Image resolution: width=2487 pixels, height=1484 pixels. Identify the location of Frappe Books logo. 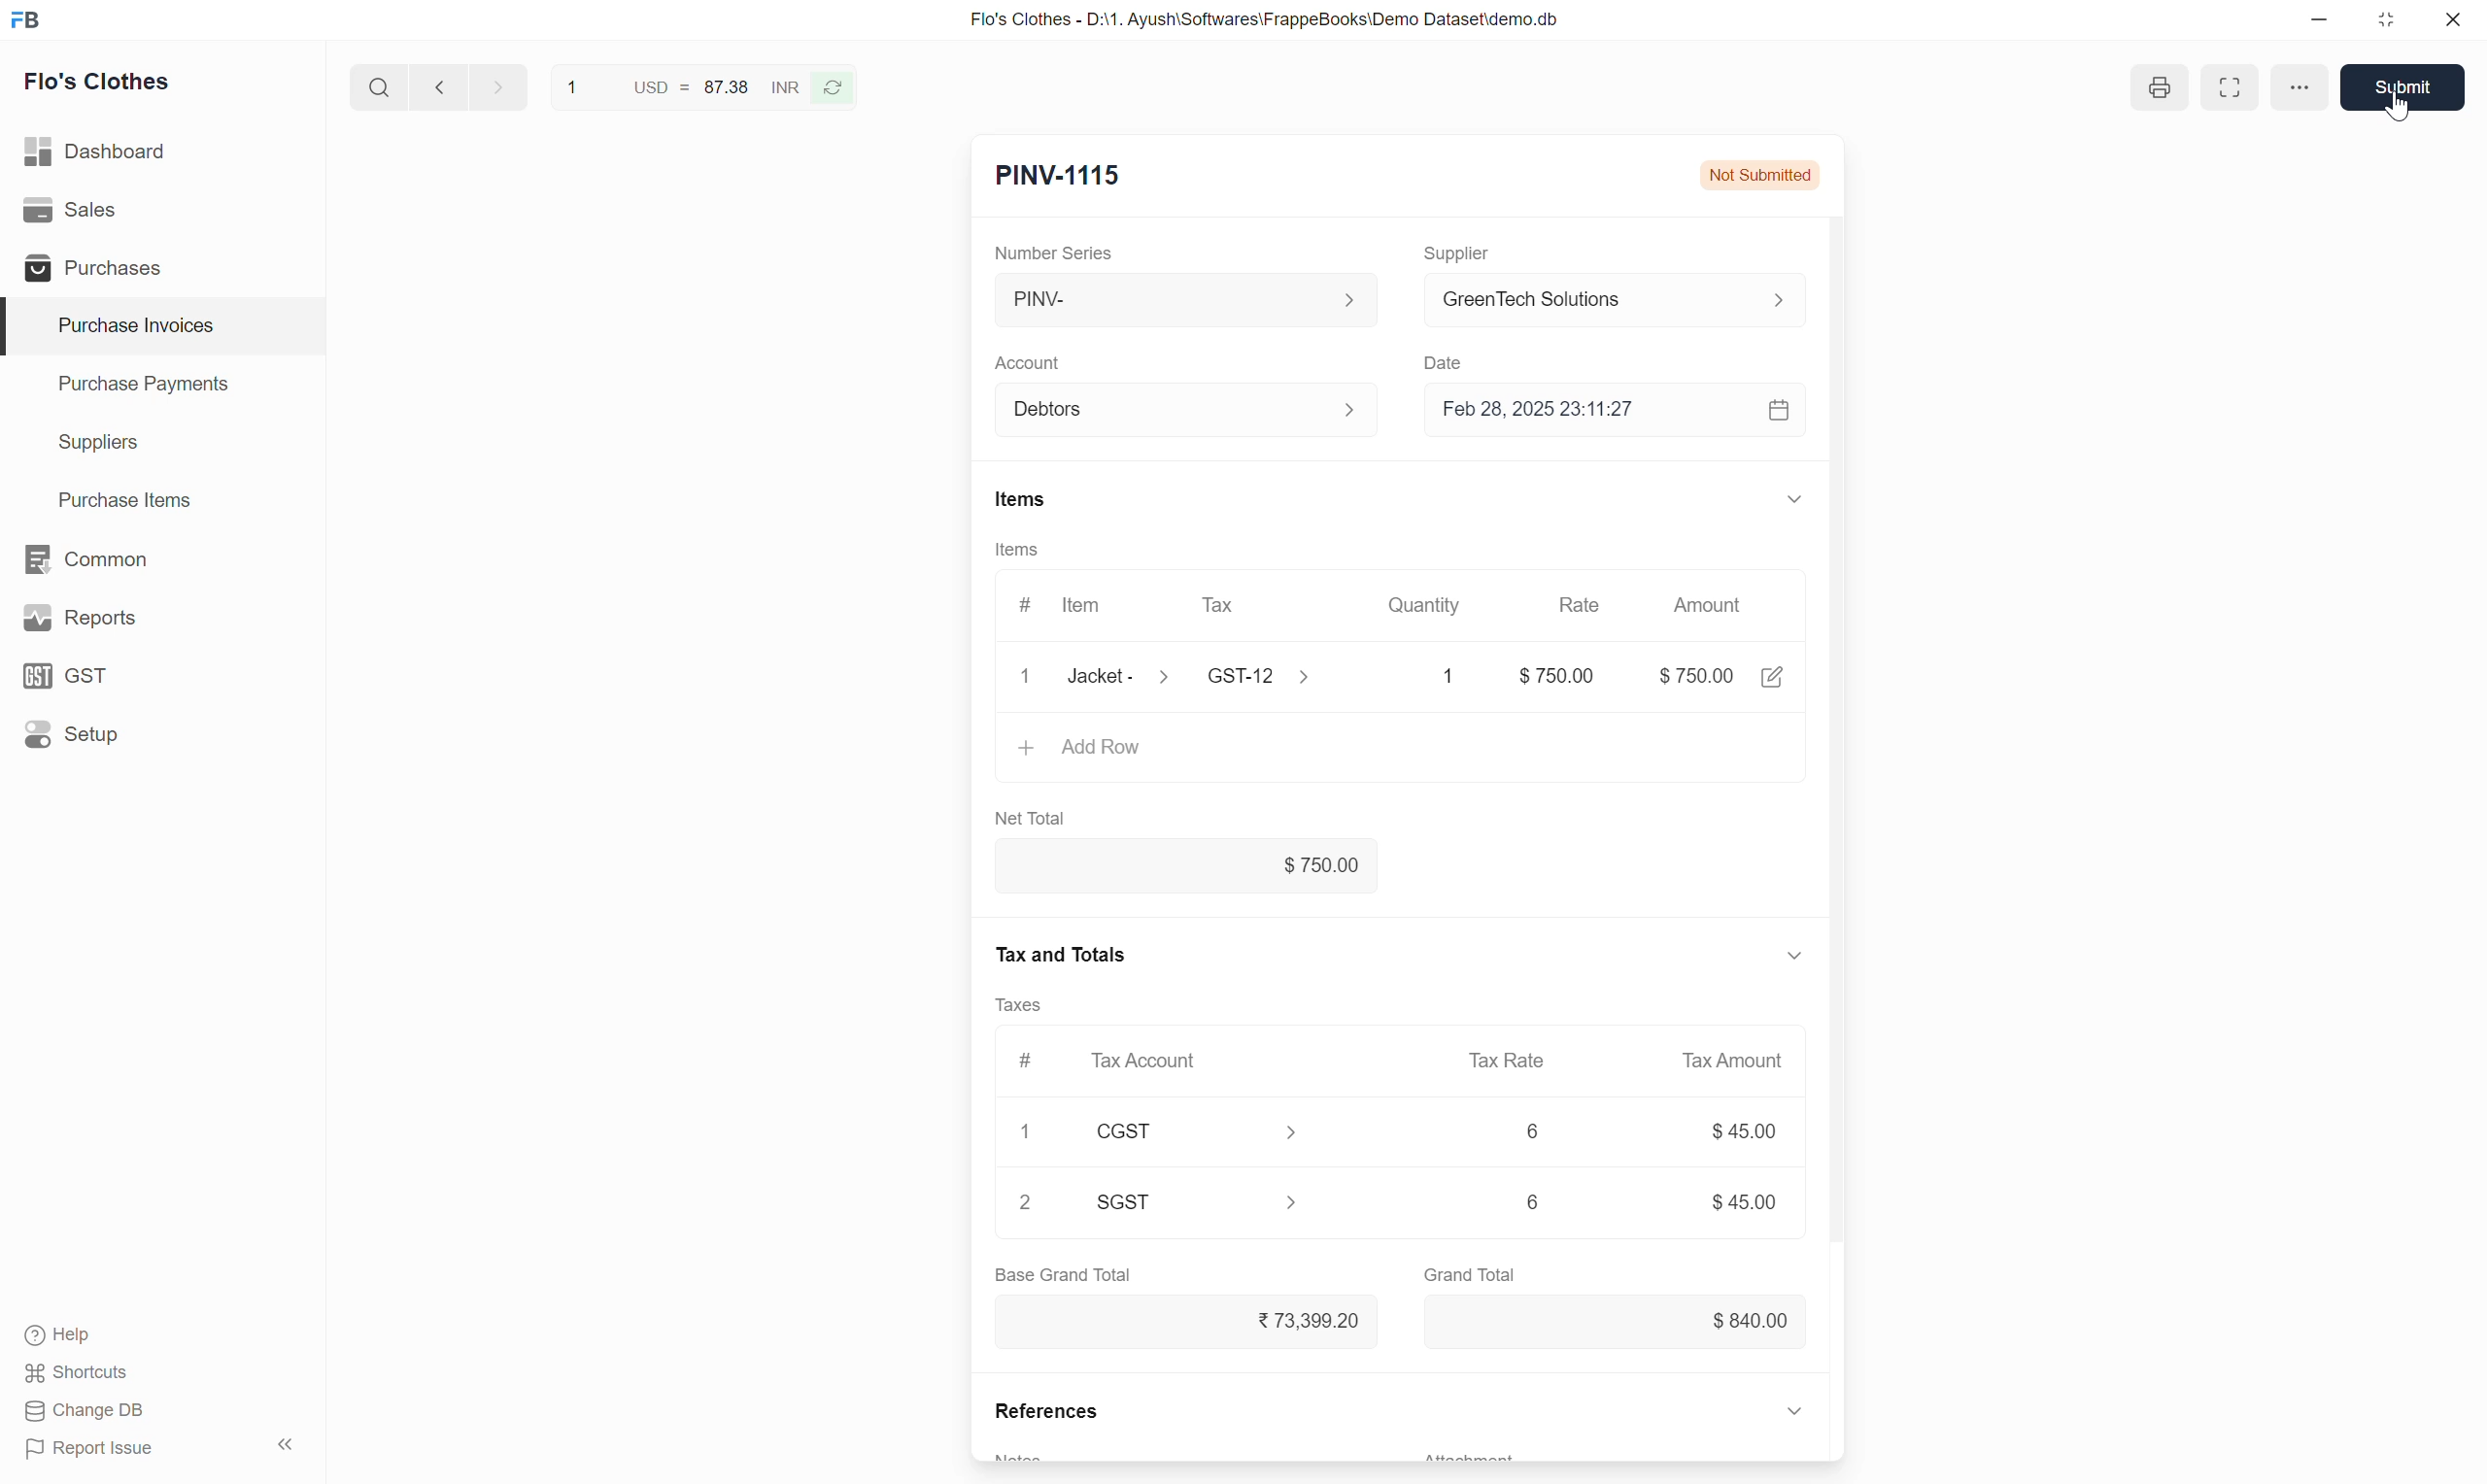
(24, 20).